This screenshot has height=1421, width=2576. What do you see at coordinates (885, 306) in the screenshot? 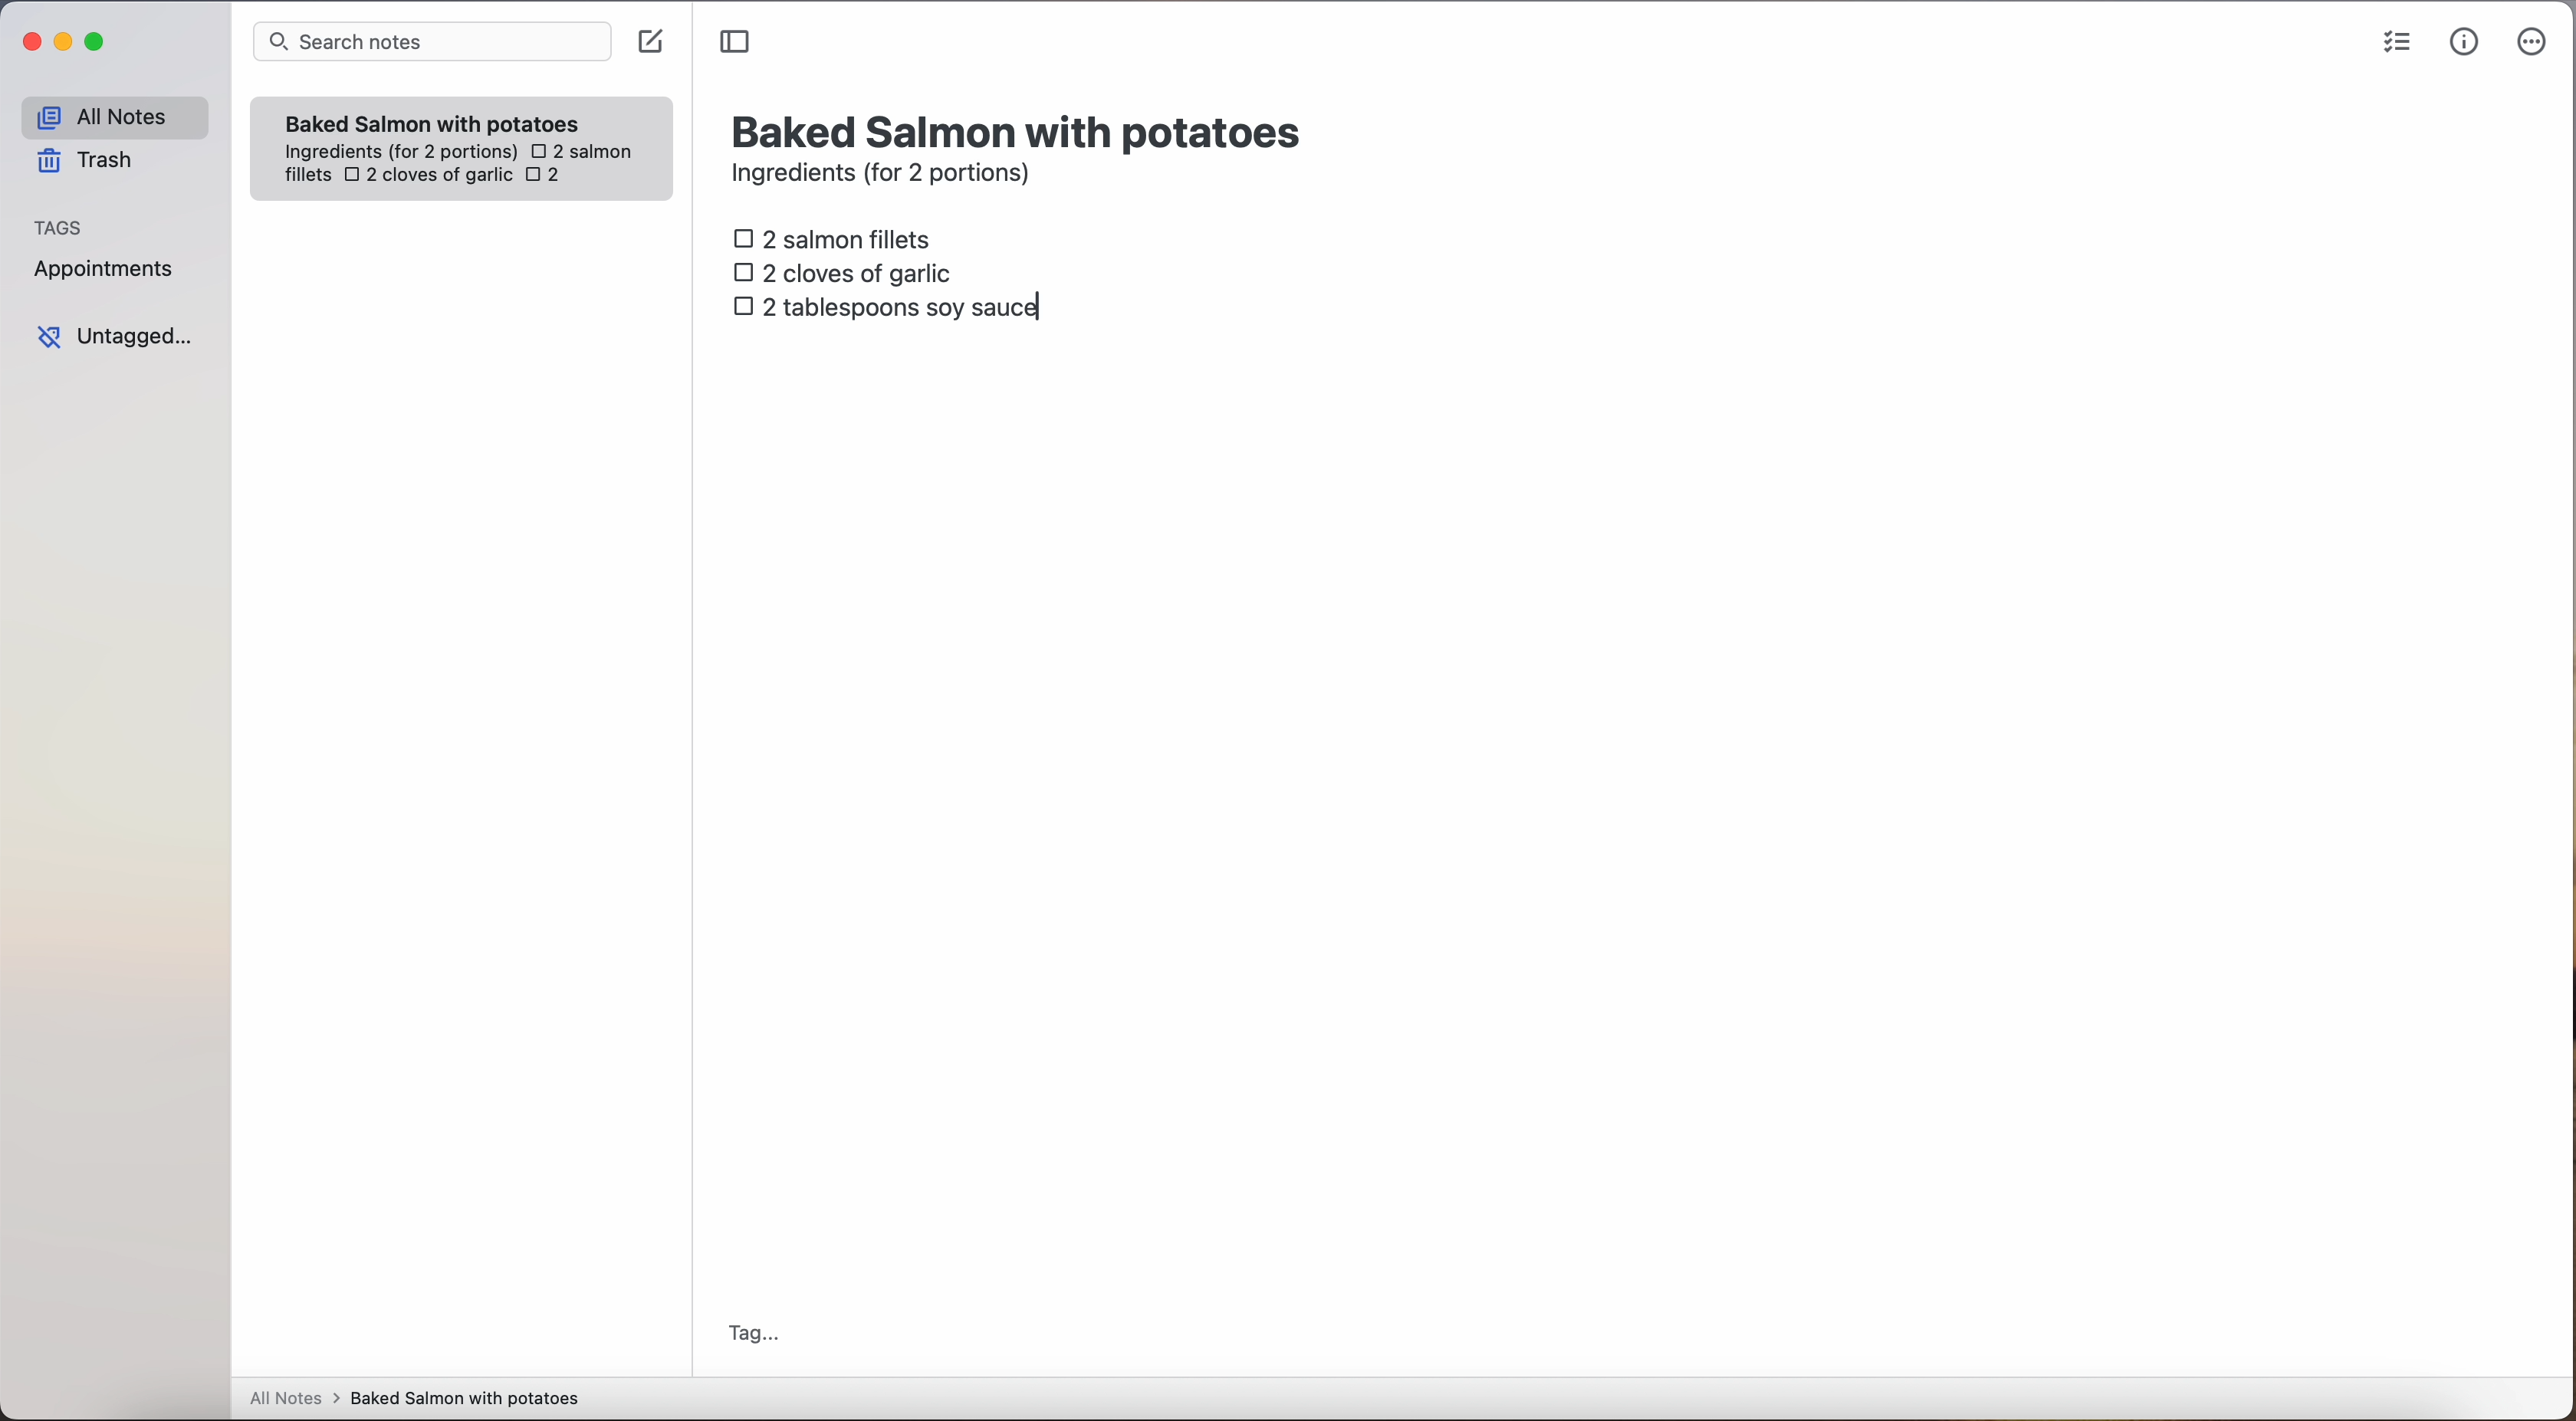
I see `2 tablespoons soy sauce` at bounding box center [885, 306].